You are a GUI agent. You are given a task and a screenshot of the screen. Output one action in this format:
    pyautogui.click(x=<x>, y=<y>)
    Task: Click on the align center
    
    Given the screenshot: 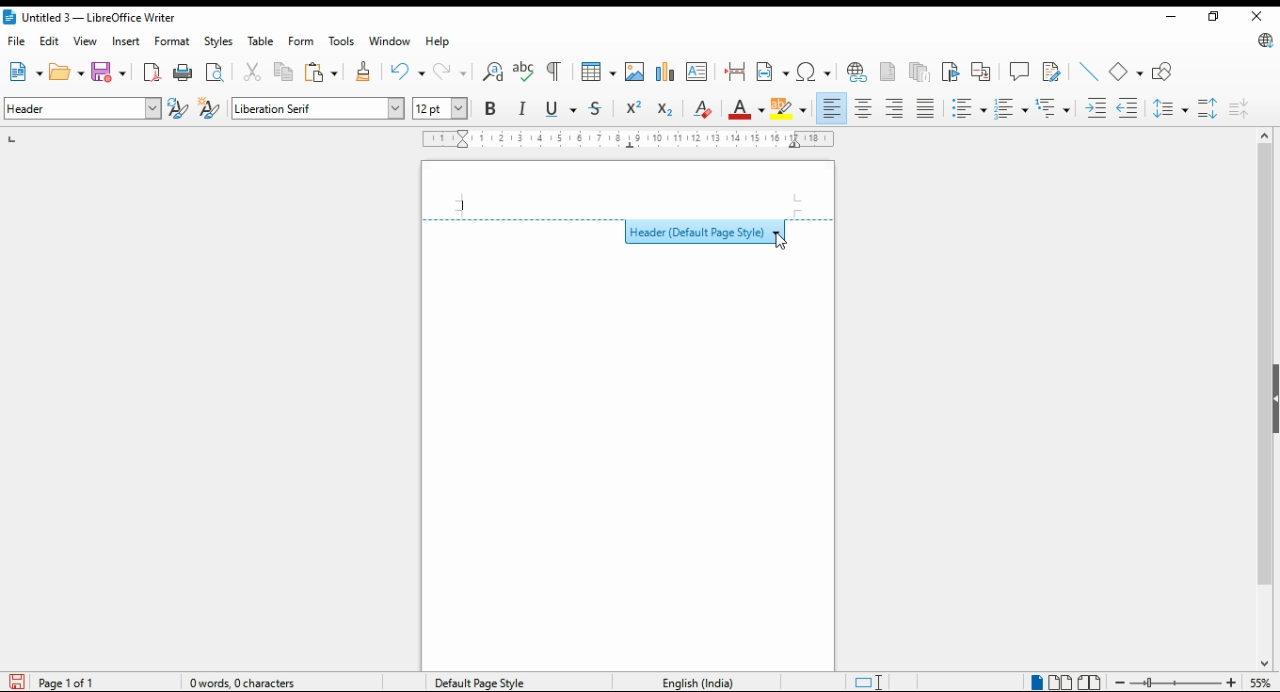 What is the action you would take?
    pyautogui.click(x=865, y=108)
    